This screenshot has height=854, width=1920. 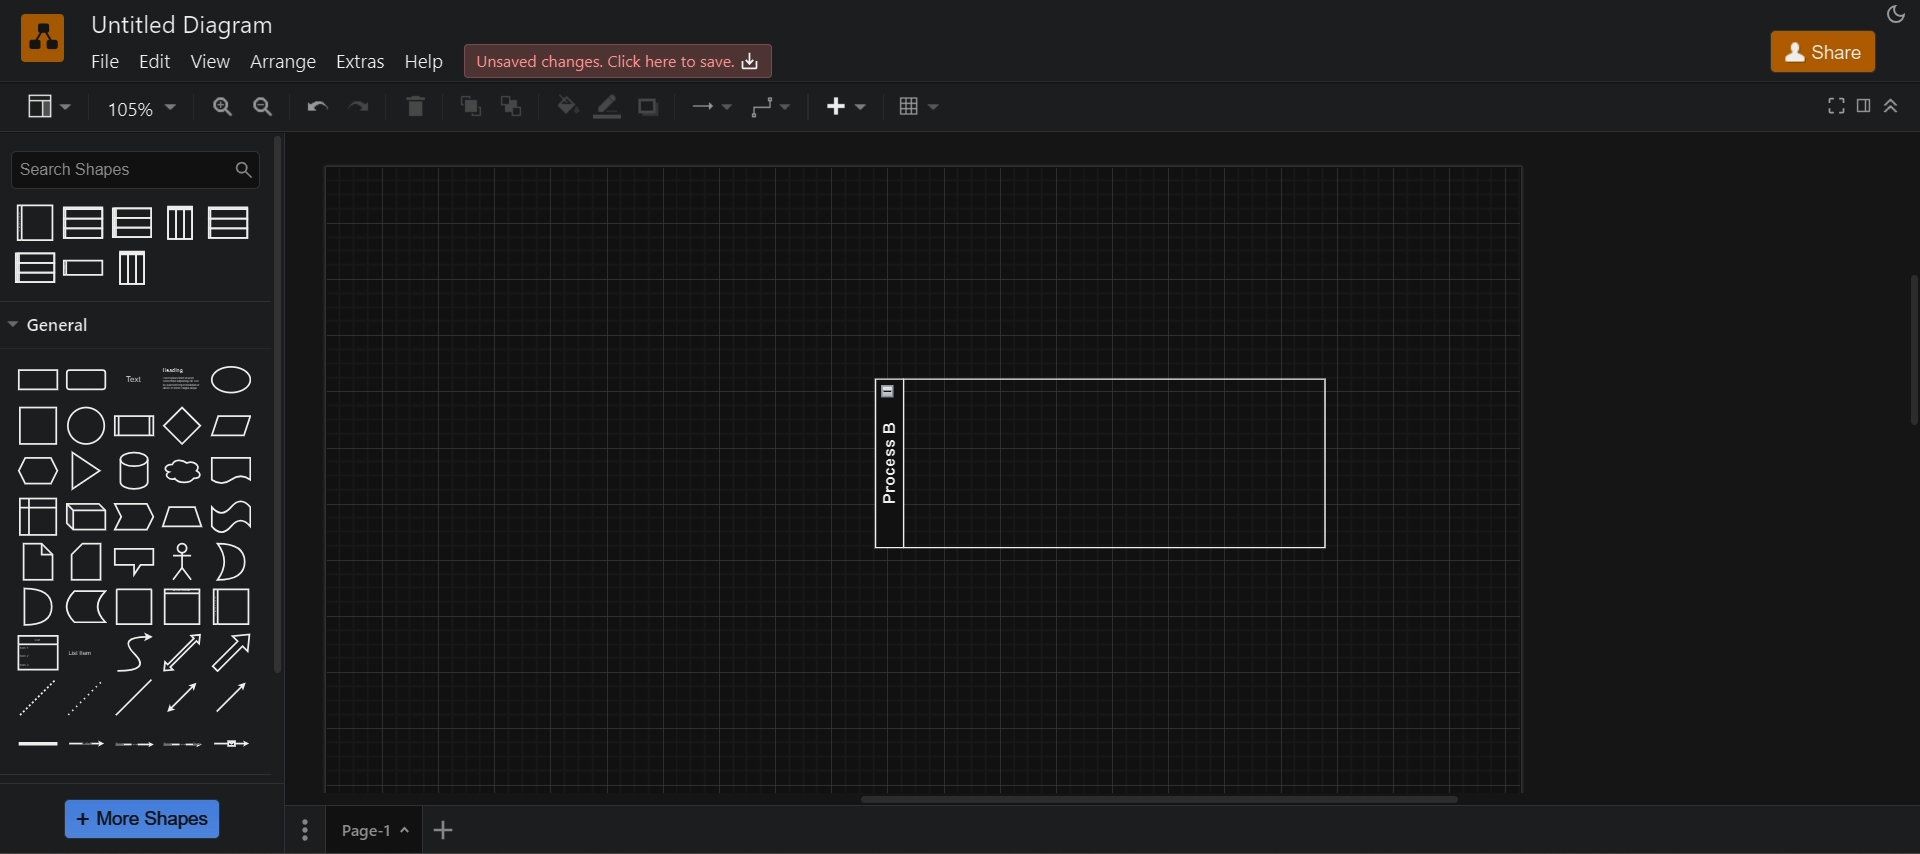 What do you see at coordinates (37, 744) in the screenshot?
I see `link` at bounding box center [37, 744].